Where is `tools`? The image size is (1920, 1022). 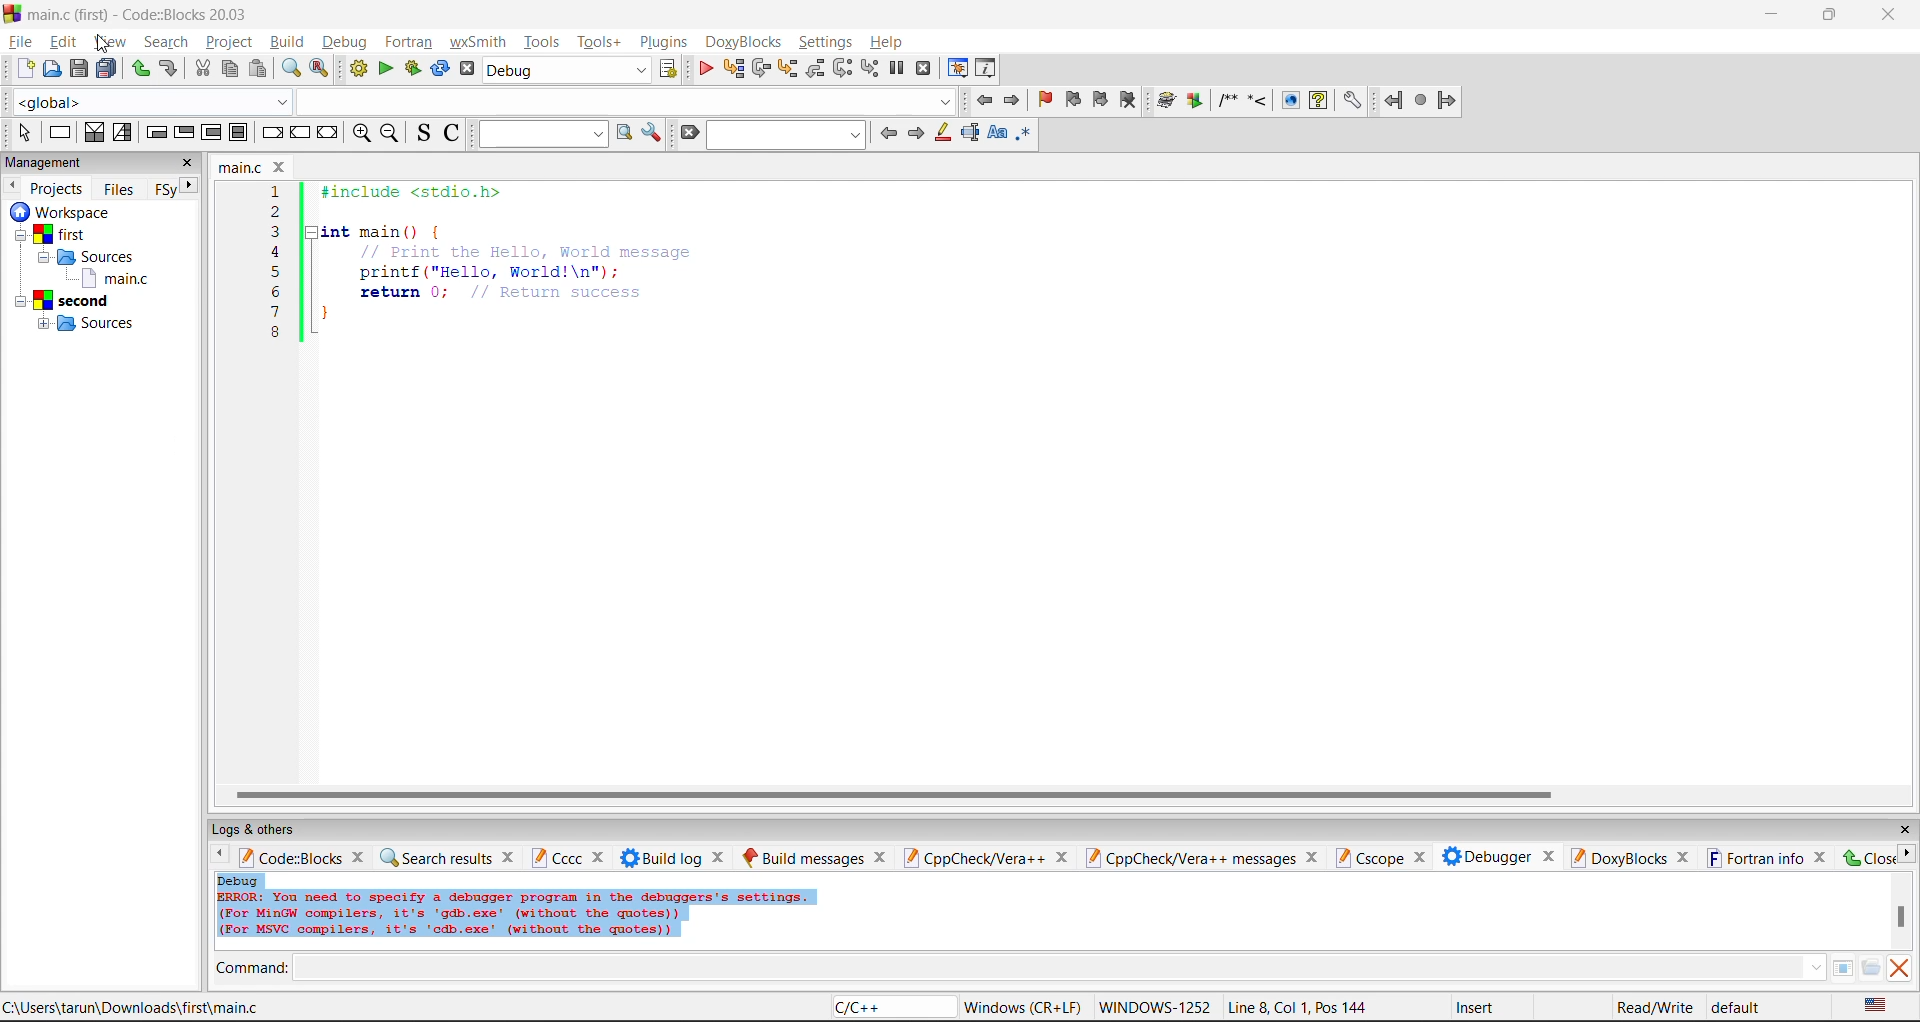
tools is located at coordinates (545, 42).